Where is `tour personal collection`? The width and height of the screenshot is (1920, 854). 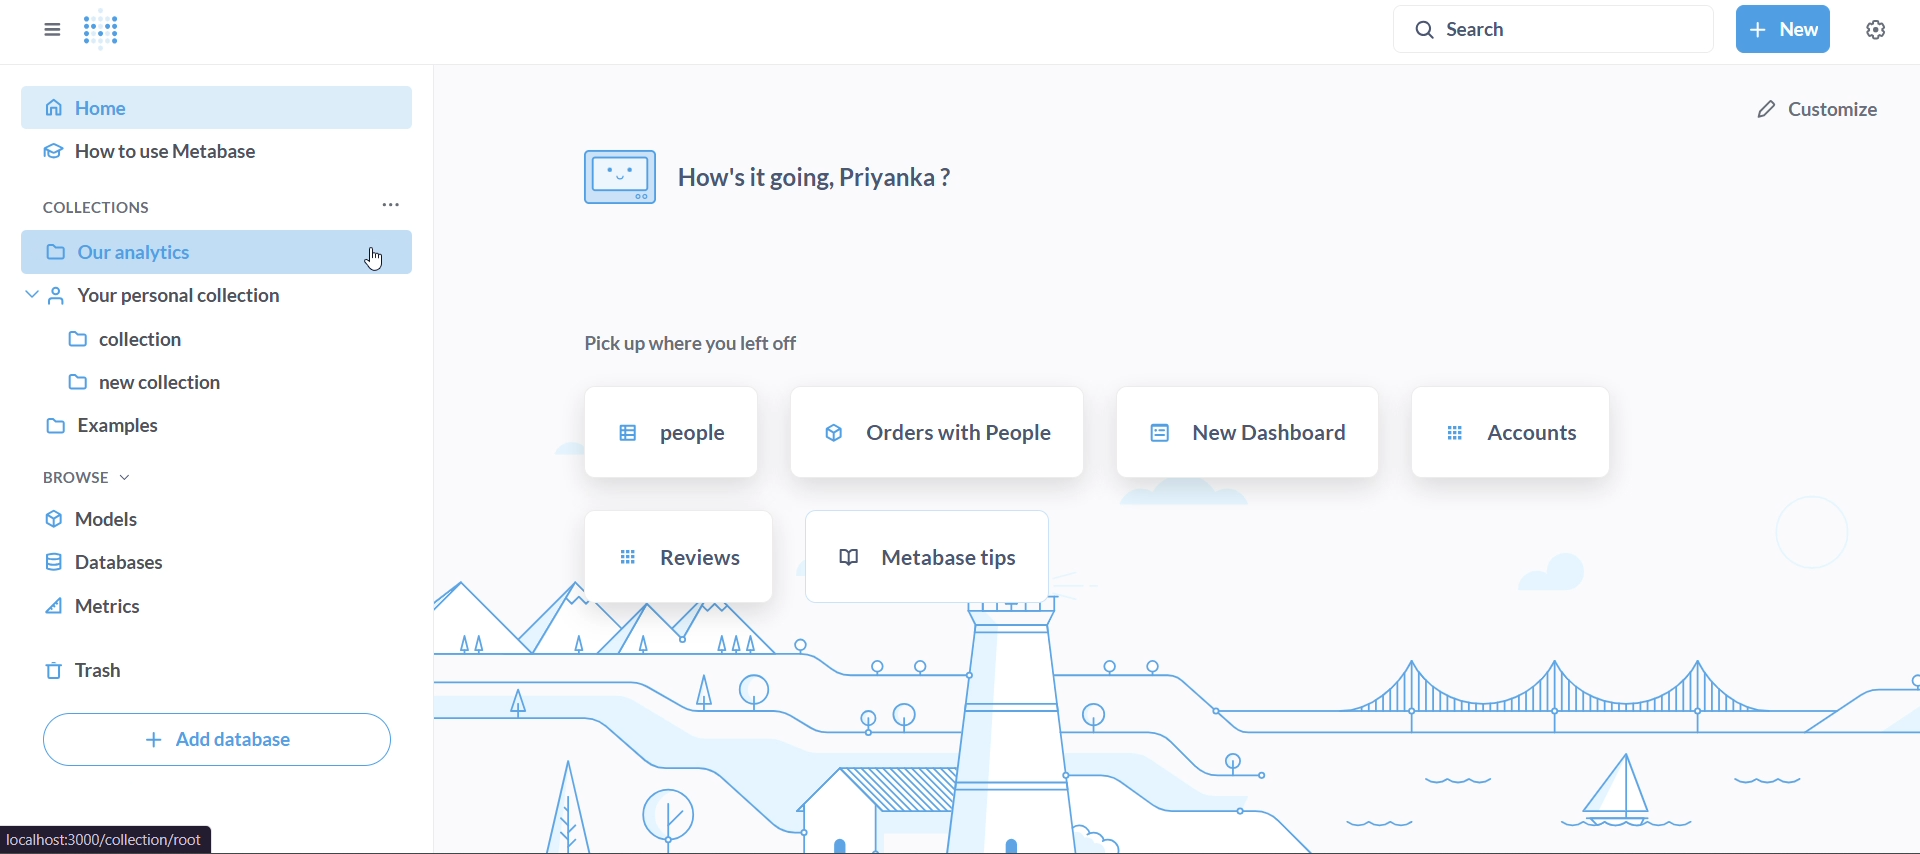
tour personal collection is located at coordinates (208, 300).